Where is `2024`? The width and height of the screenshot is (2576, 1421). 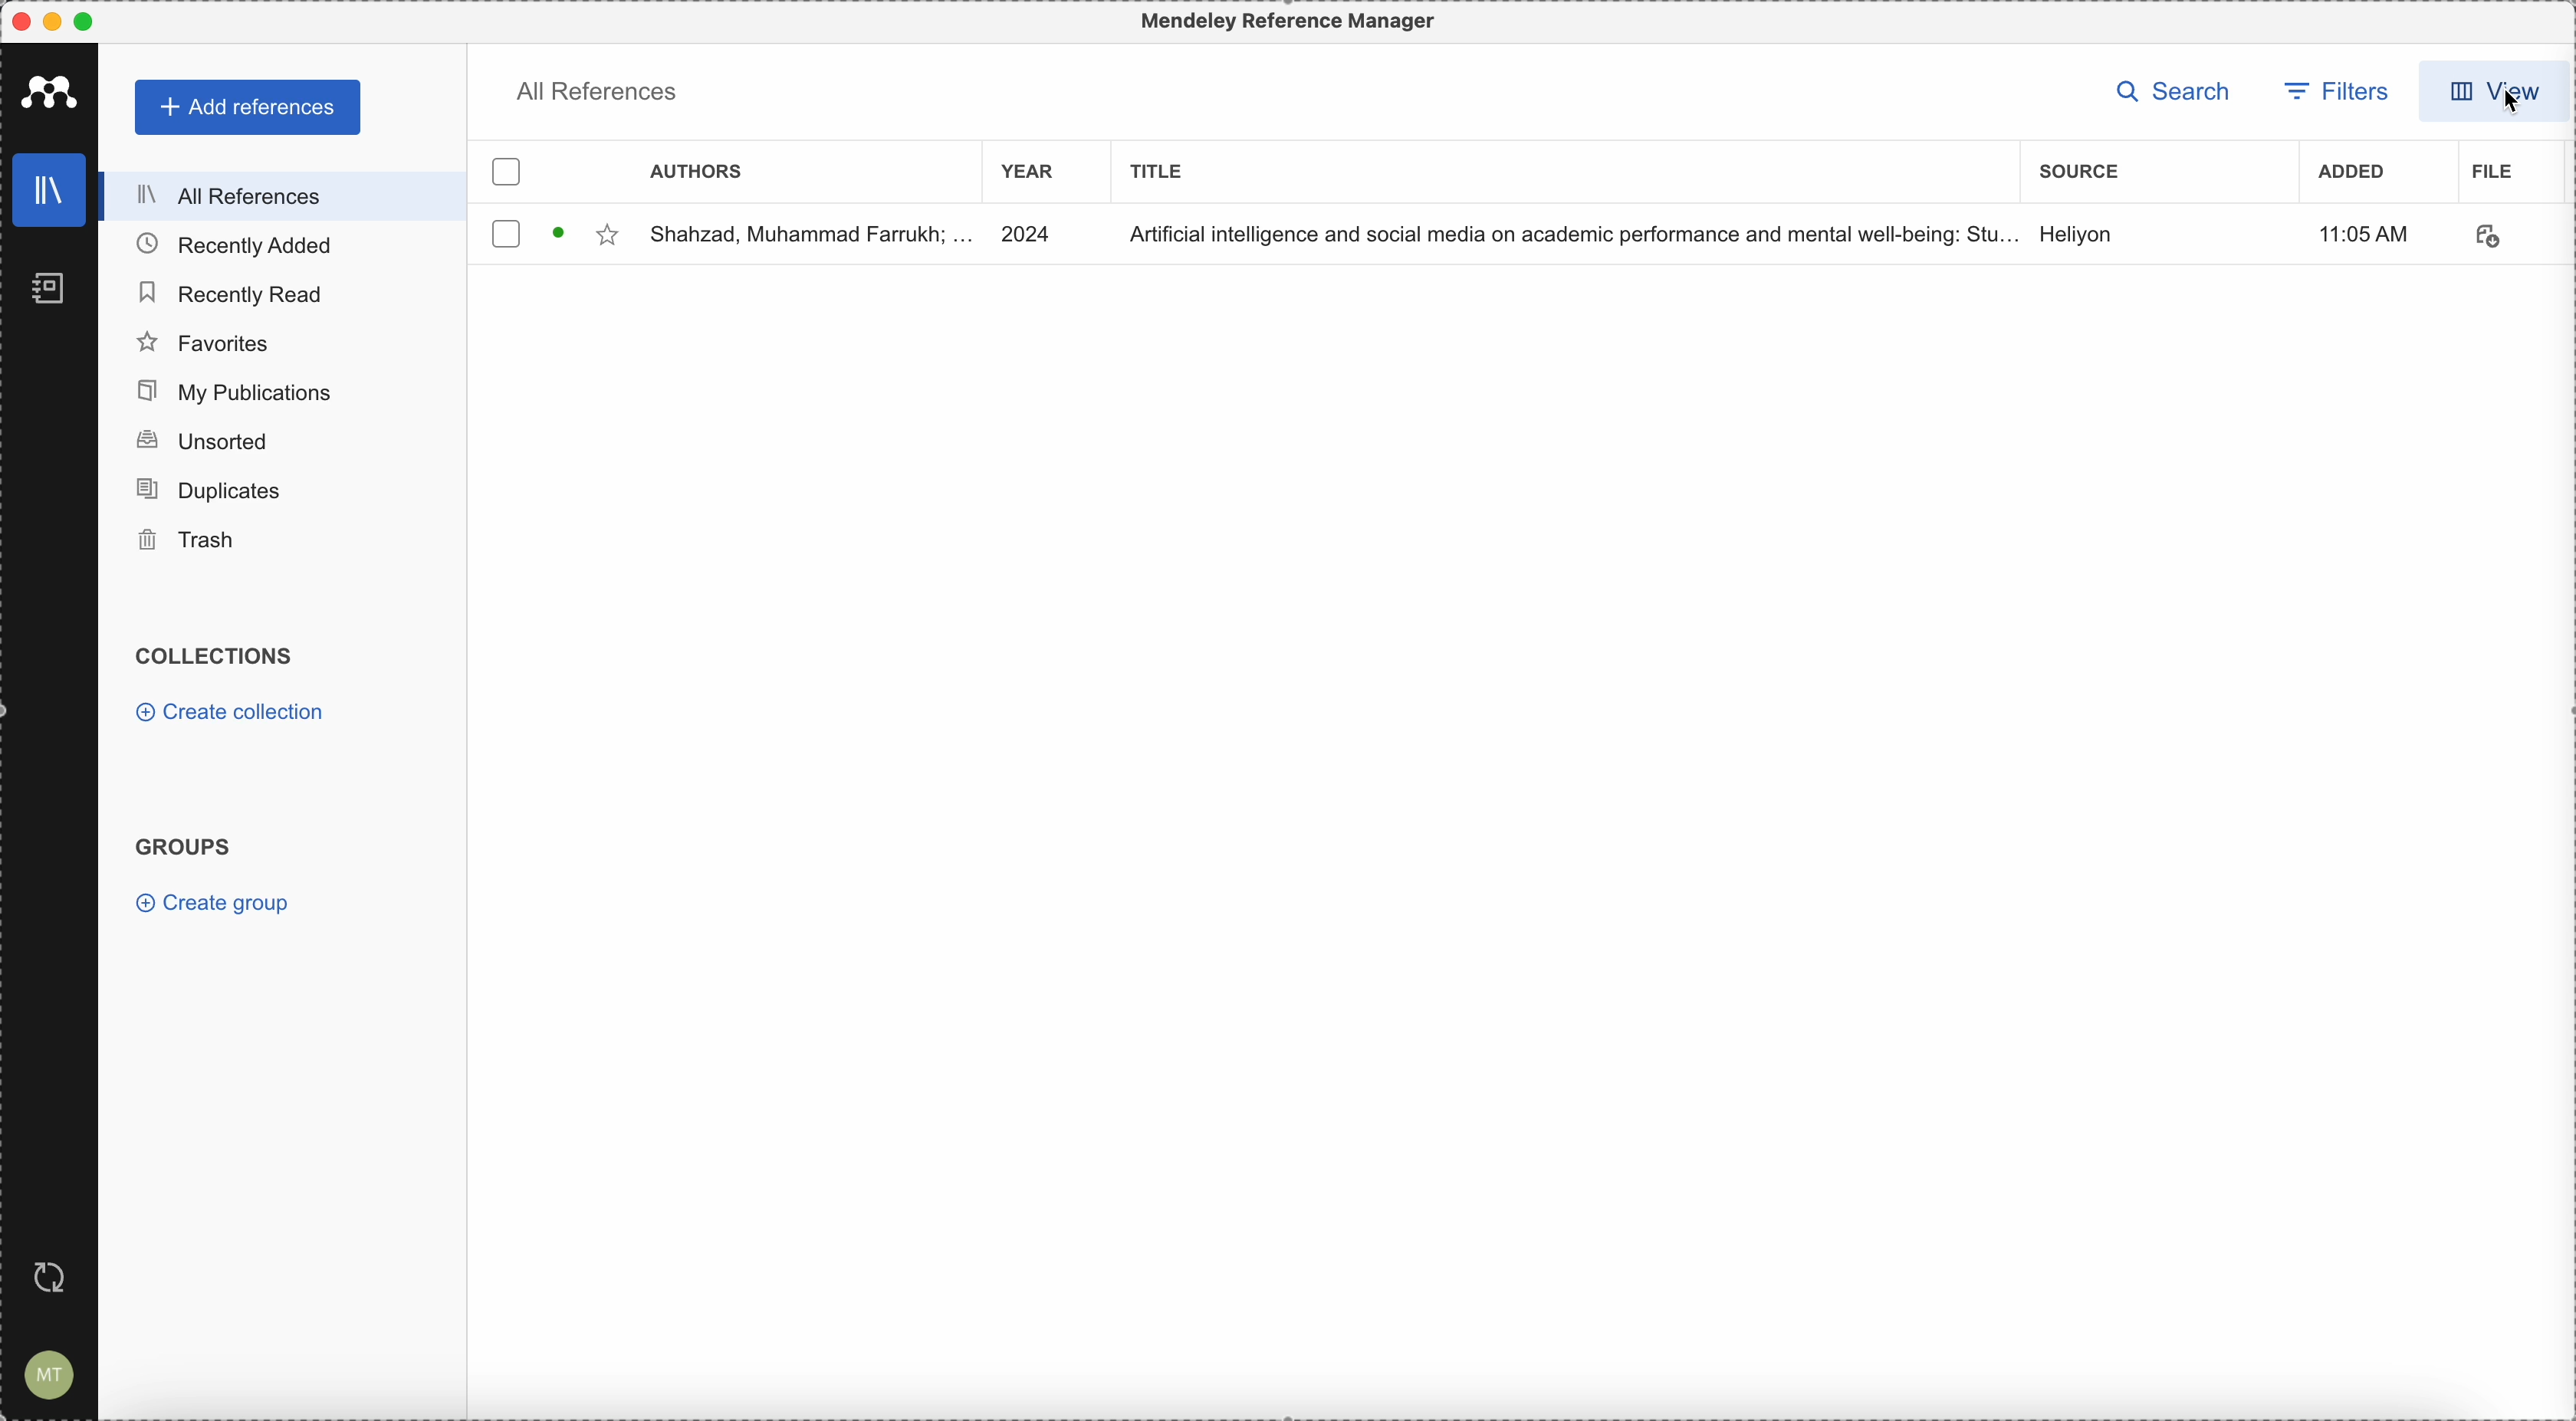
2024 is located at coordinates (1032, 232).